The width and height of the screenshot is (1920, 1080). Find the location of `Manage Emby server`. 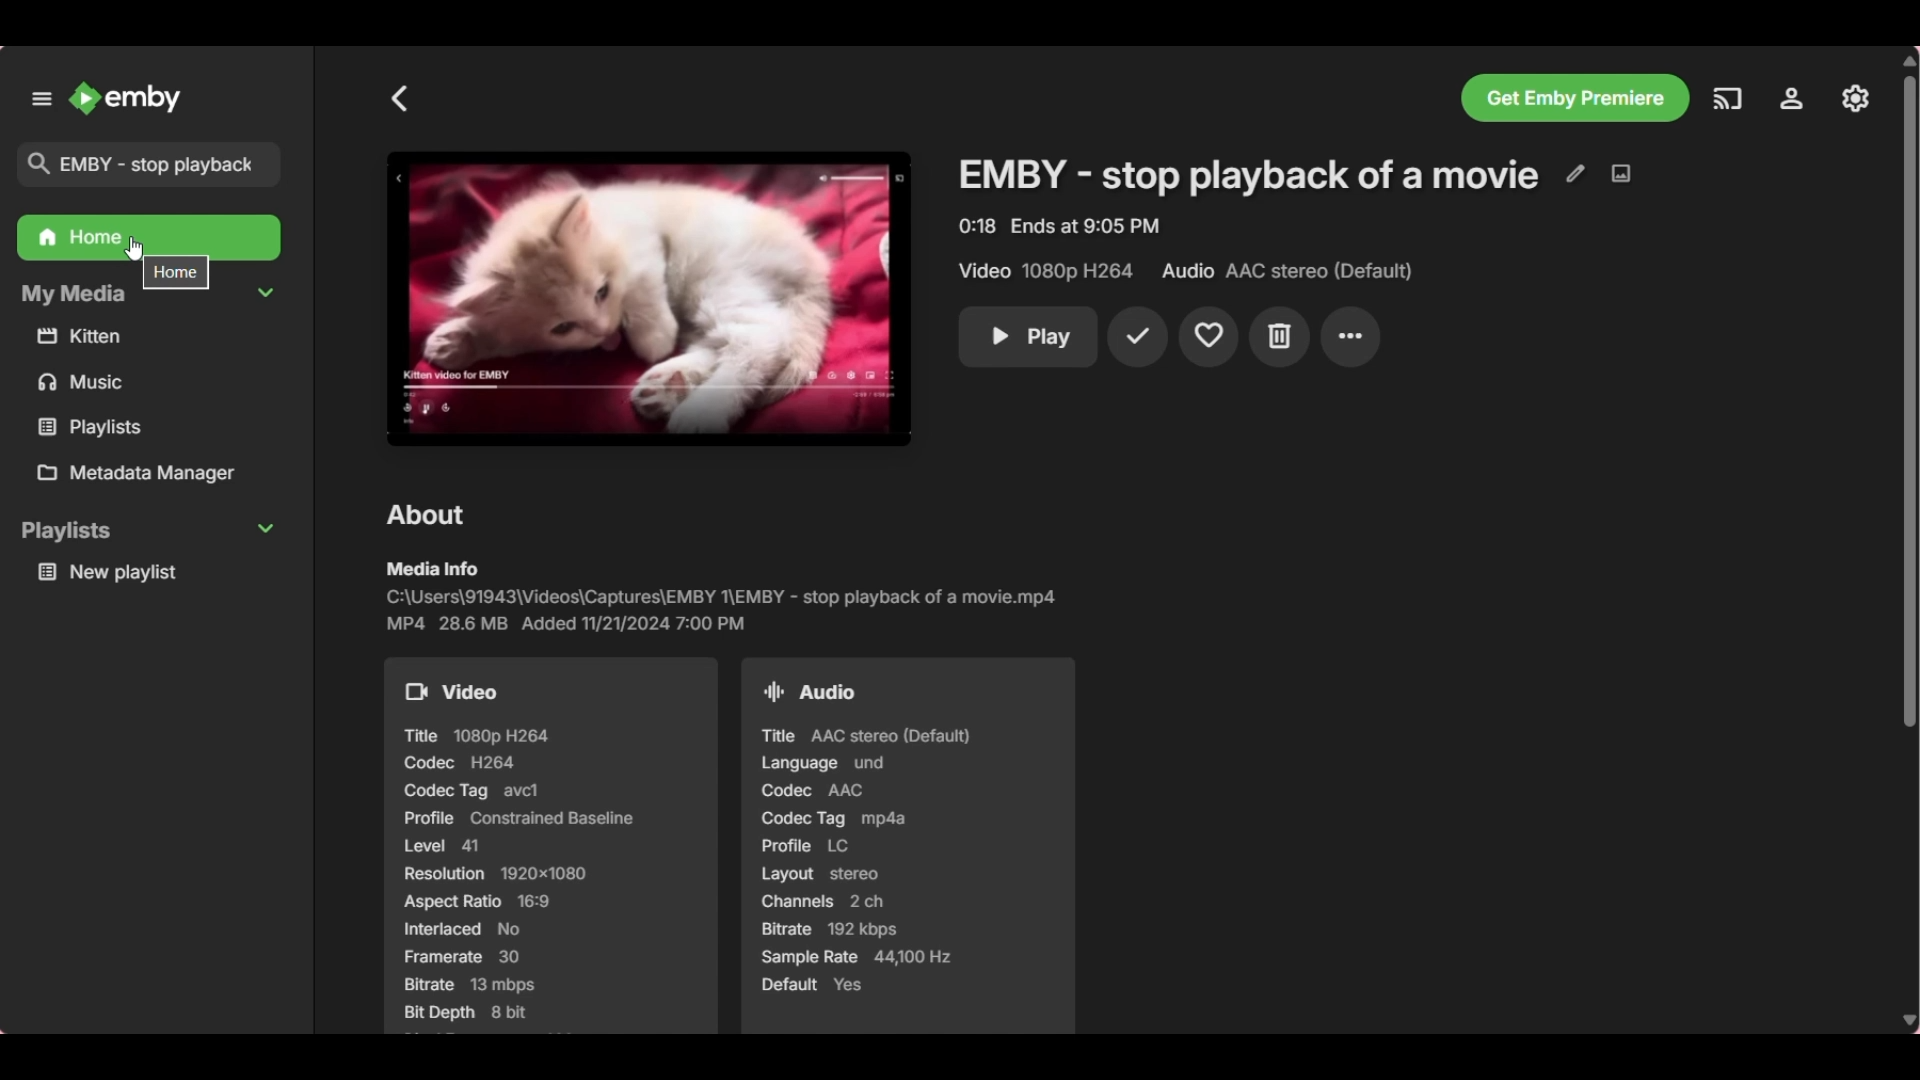

Manage Emby server is located at coordinates (1790, 101).